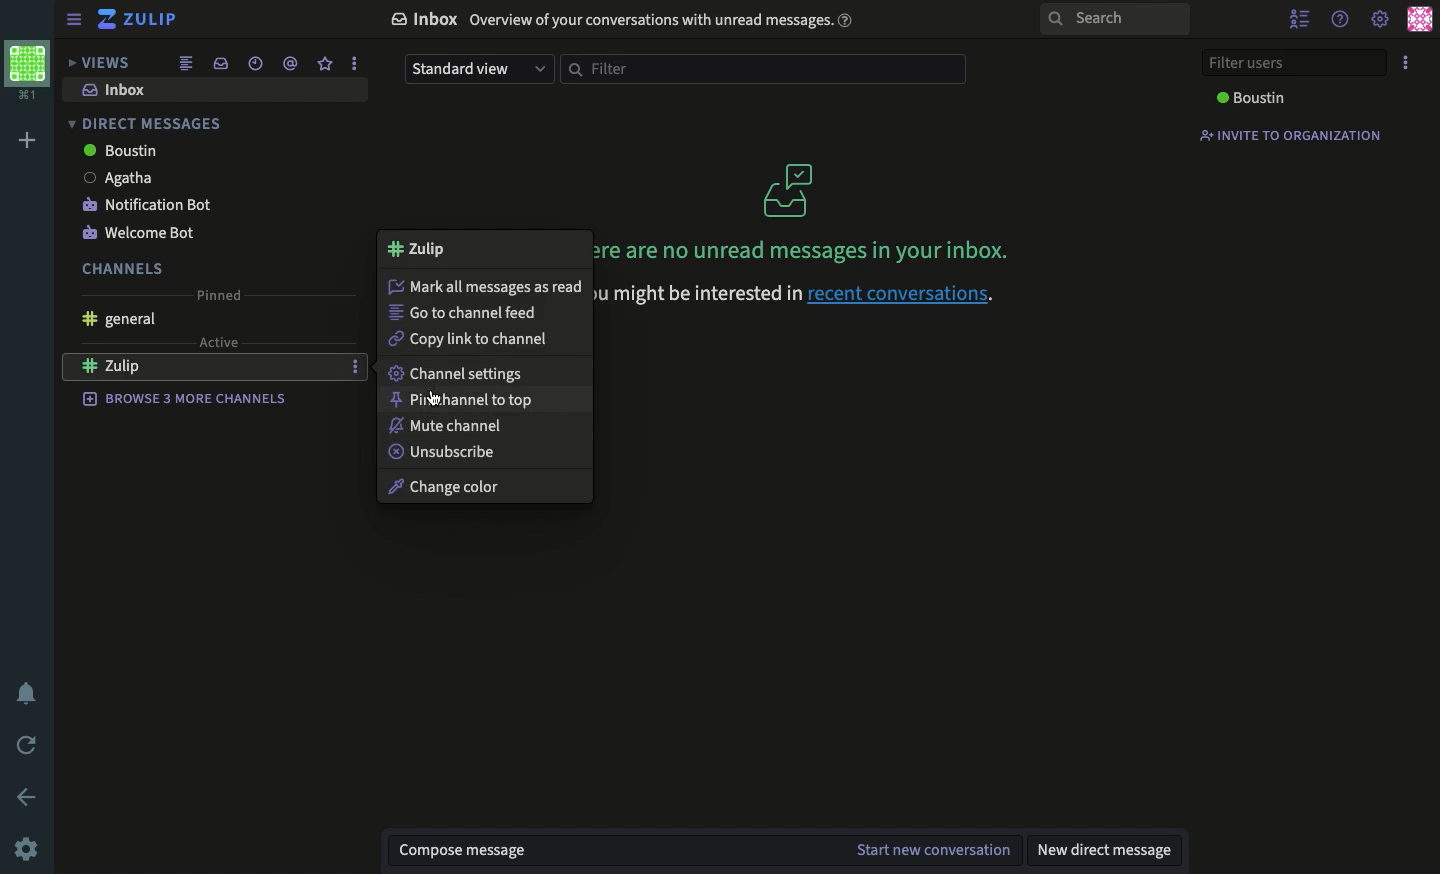 This screenshot has width=1440, height=874. I want to click on settings, so click(27, 847).